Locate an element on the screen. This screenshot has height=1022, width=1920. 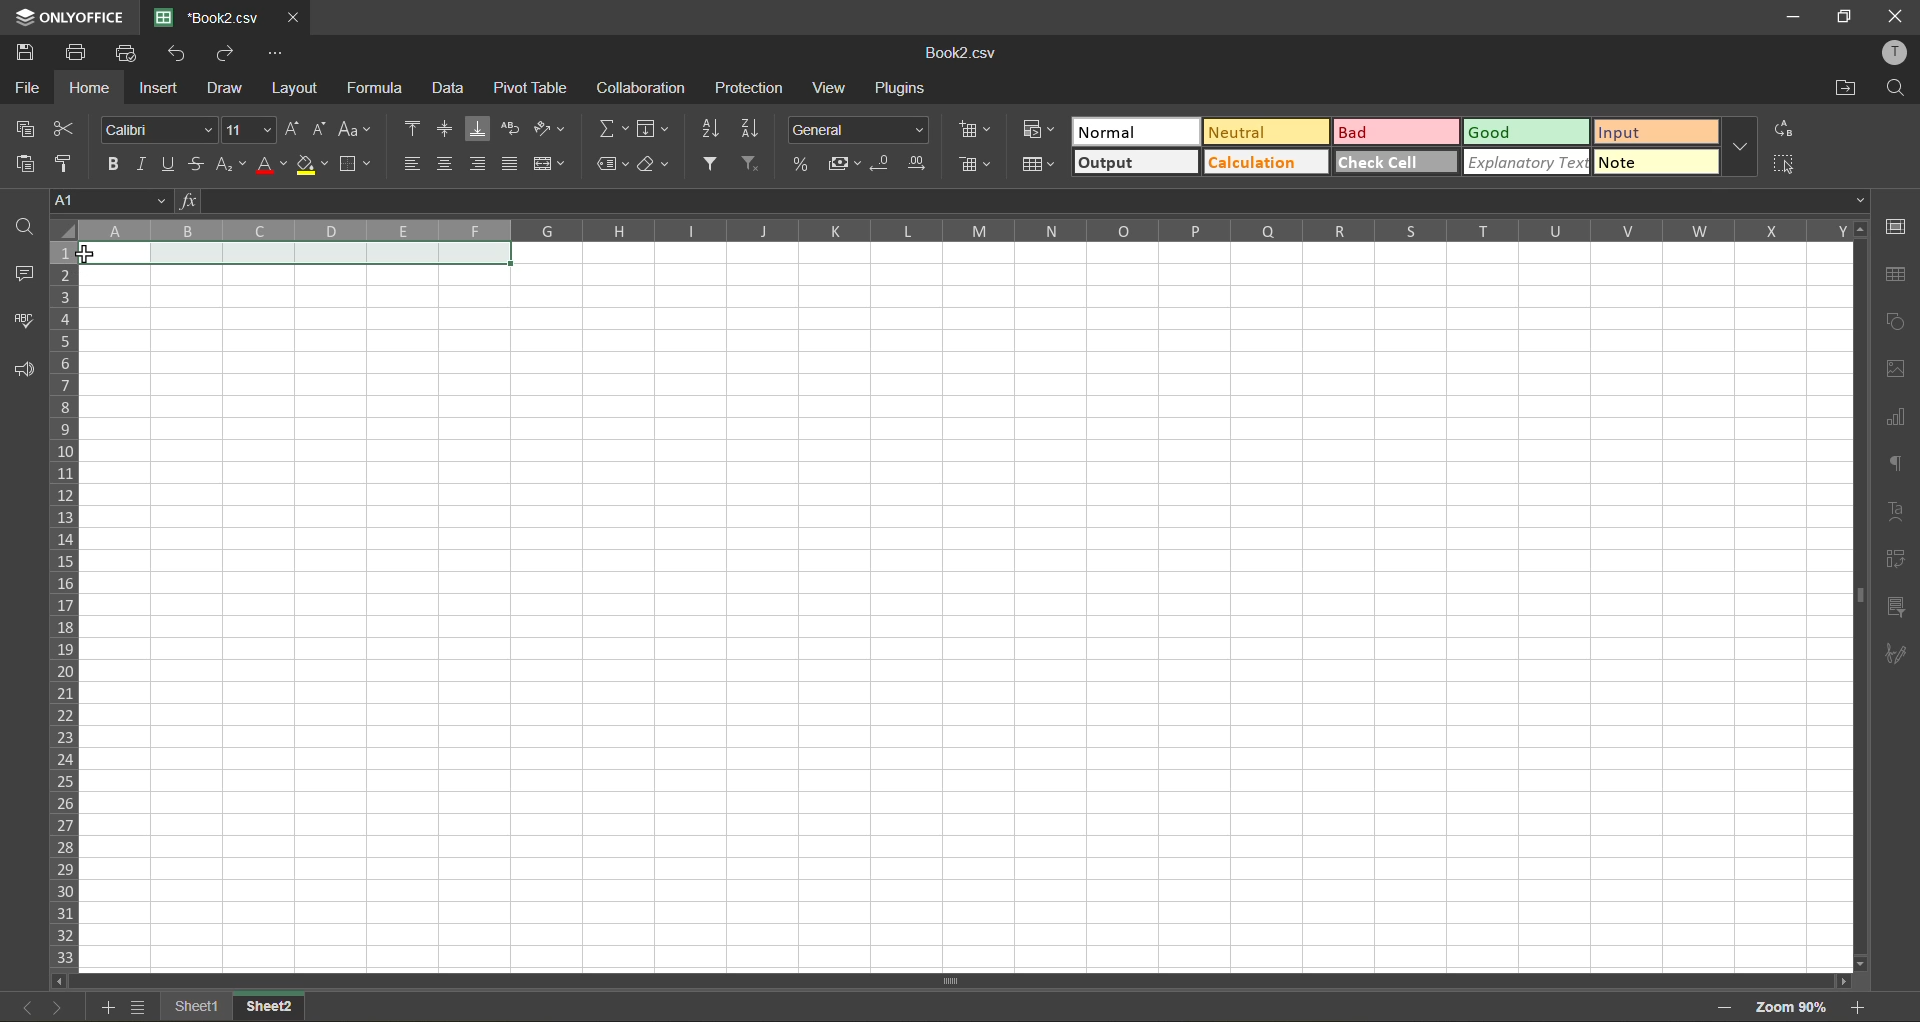
explanatory text is located at coordinates (1529, 163).